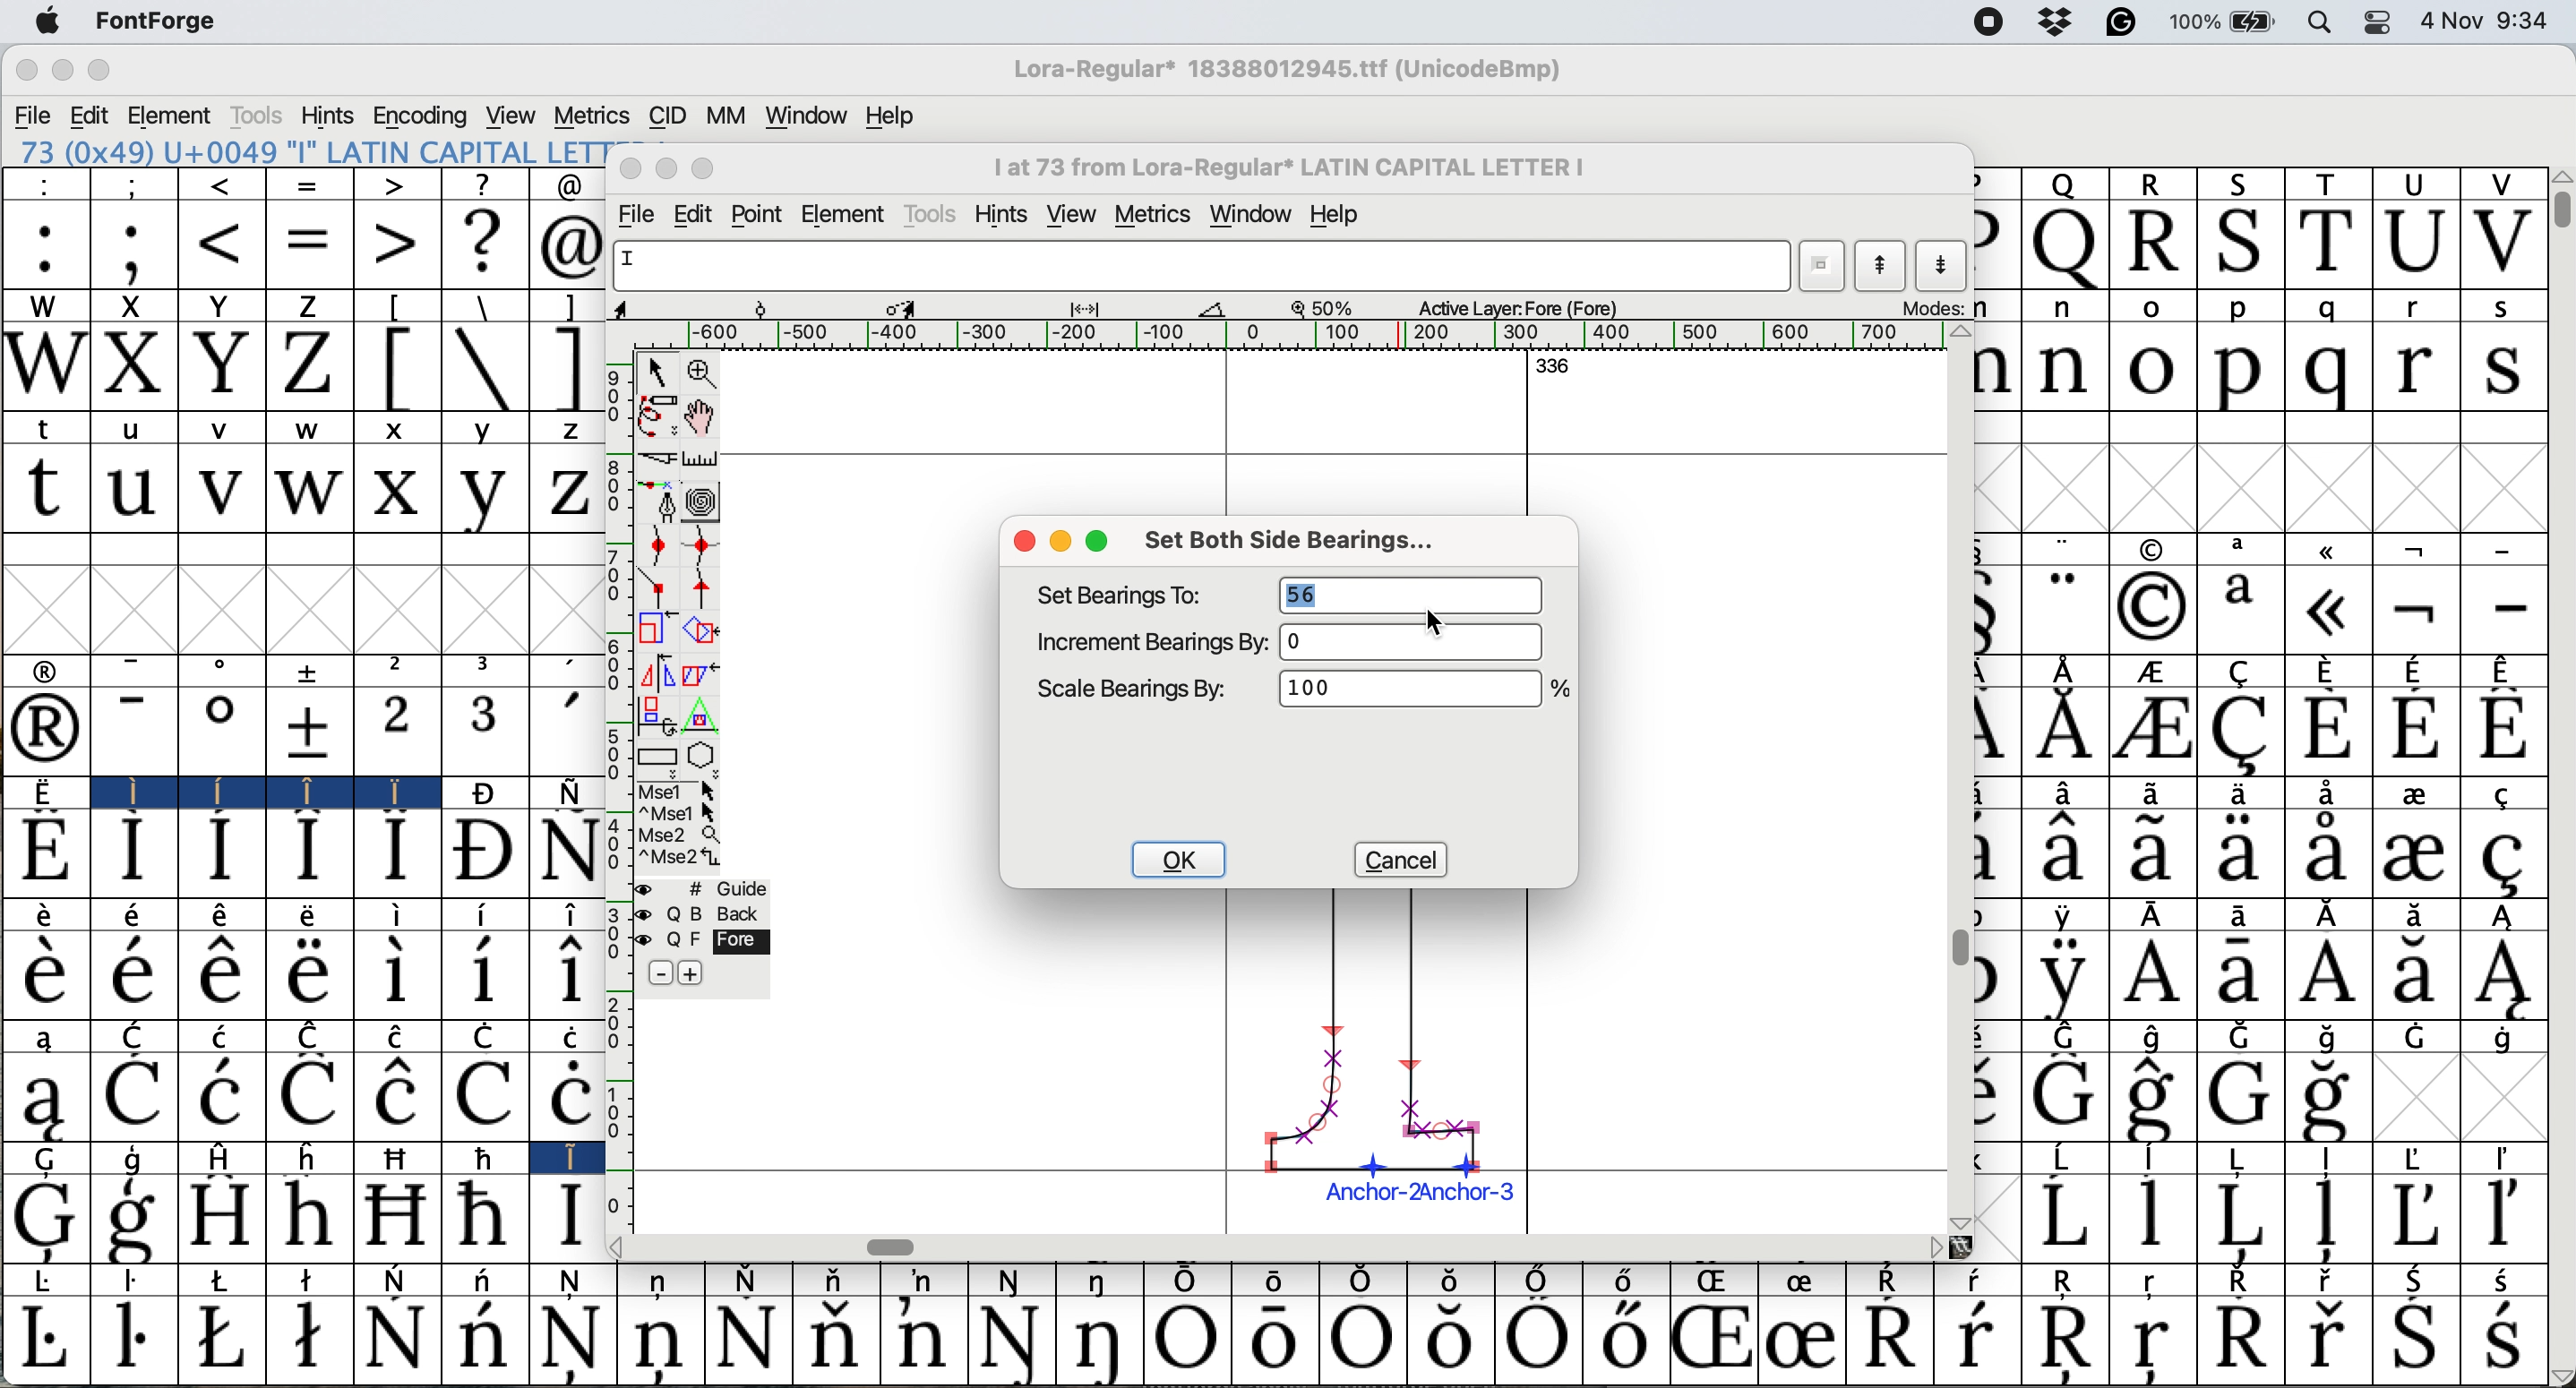  Describe the element at coordinates (2243, 732) in the screenshot. I see `Symbol` at that location.